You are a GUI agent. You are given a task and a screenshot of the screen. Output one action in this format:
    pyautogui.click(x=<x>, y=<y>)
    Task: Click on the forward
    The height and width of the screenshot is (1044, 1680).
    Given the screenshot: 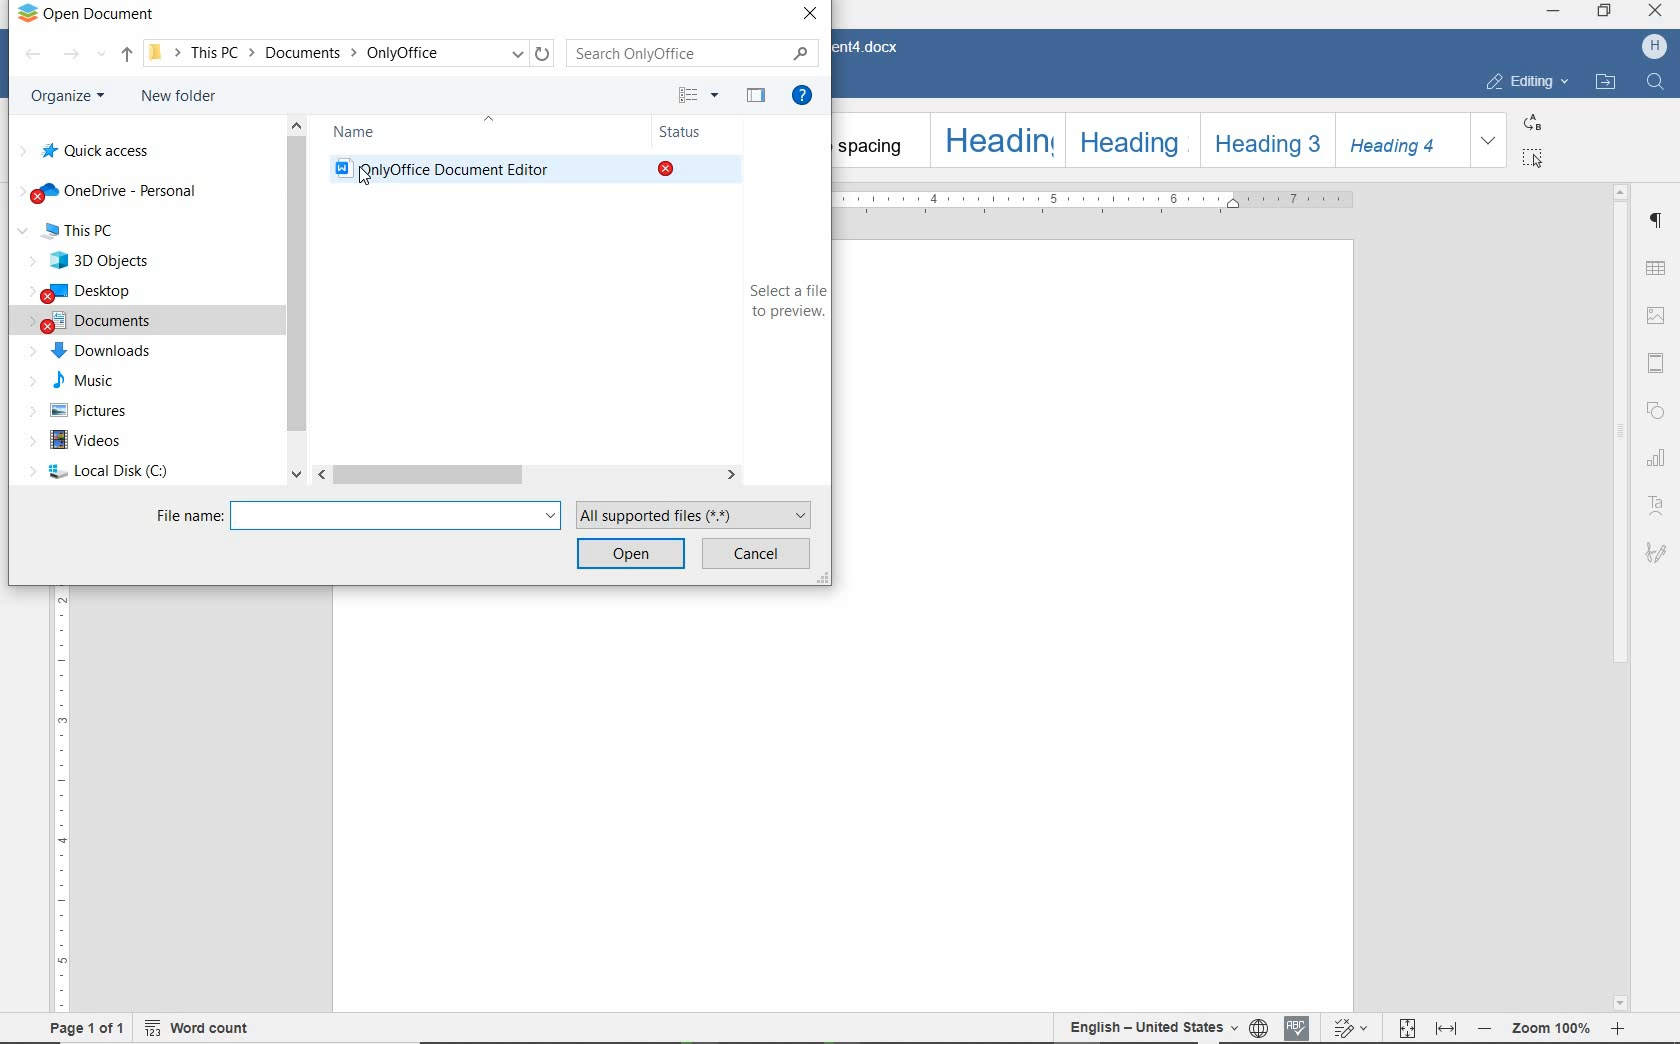 What is the action you would take?
    pyautogui.click(x=71, y=54)
    